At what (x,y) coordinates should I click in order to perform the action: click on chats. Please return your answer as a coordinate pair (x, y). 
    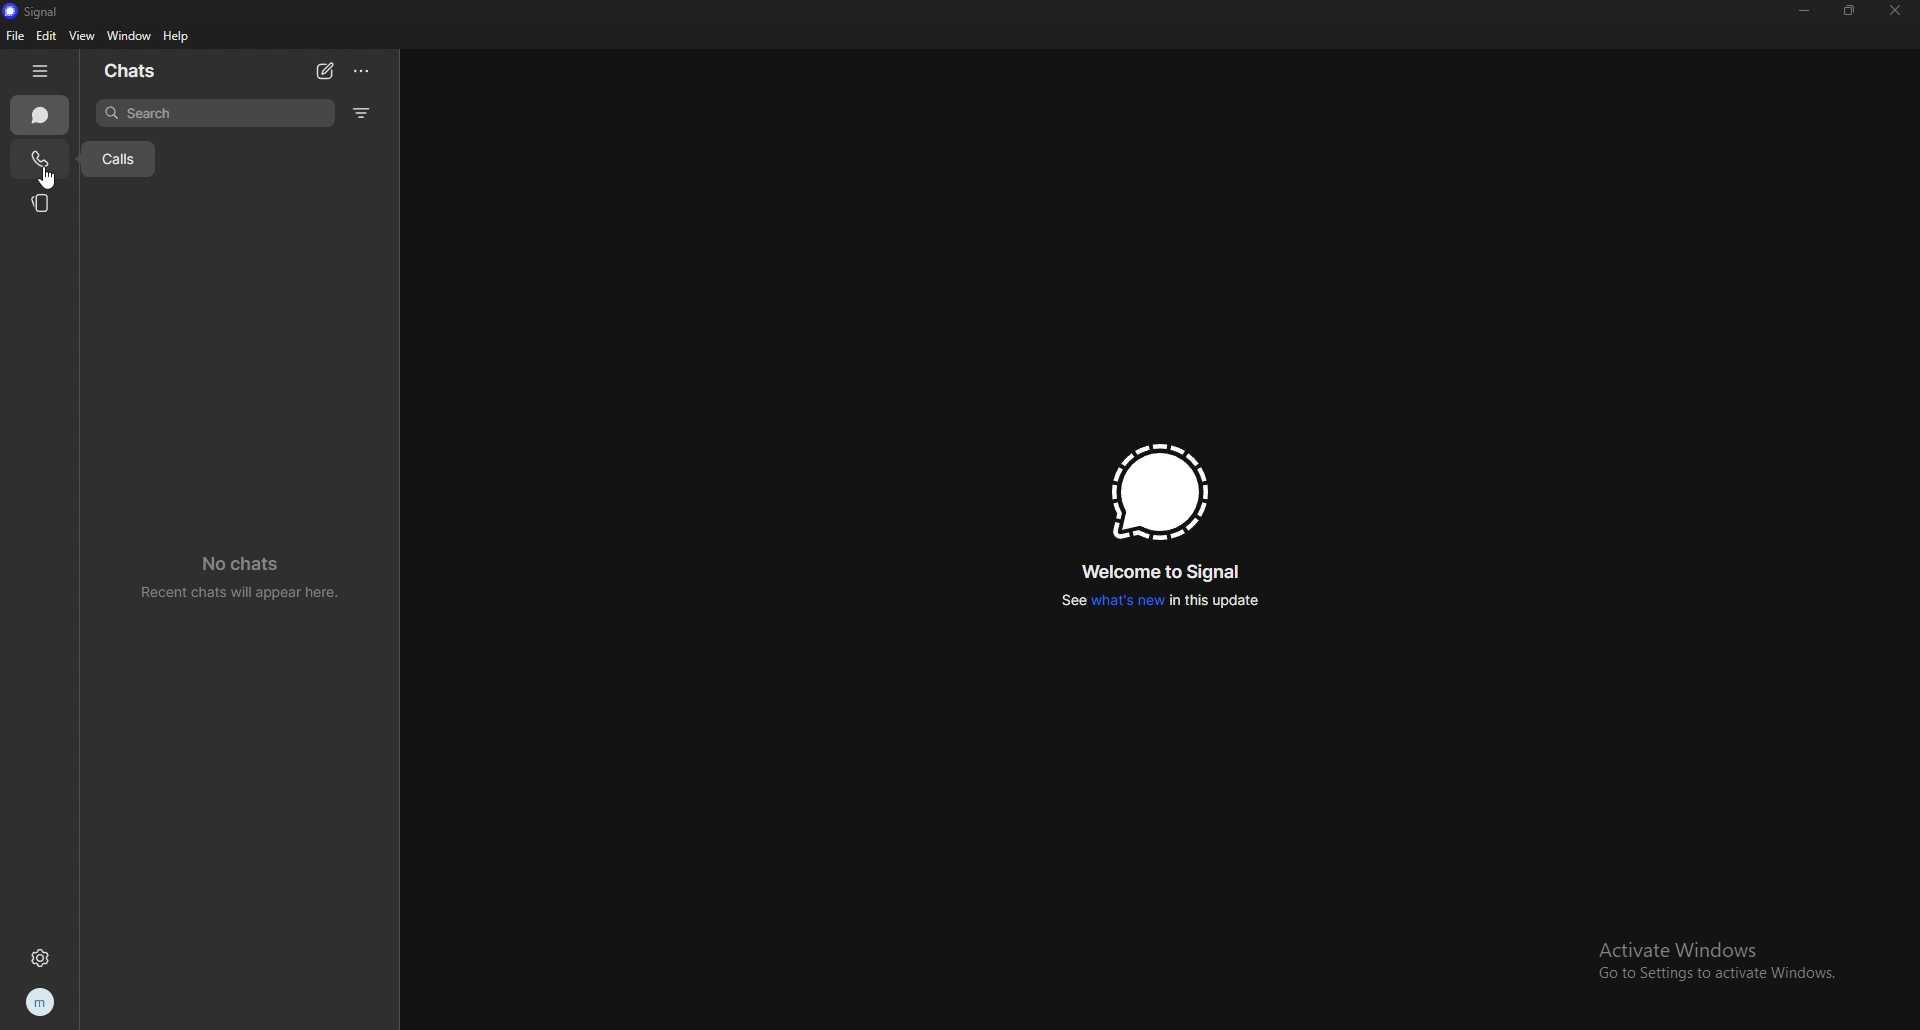
    Looking at the image, I should click on (41, 115).